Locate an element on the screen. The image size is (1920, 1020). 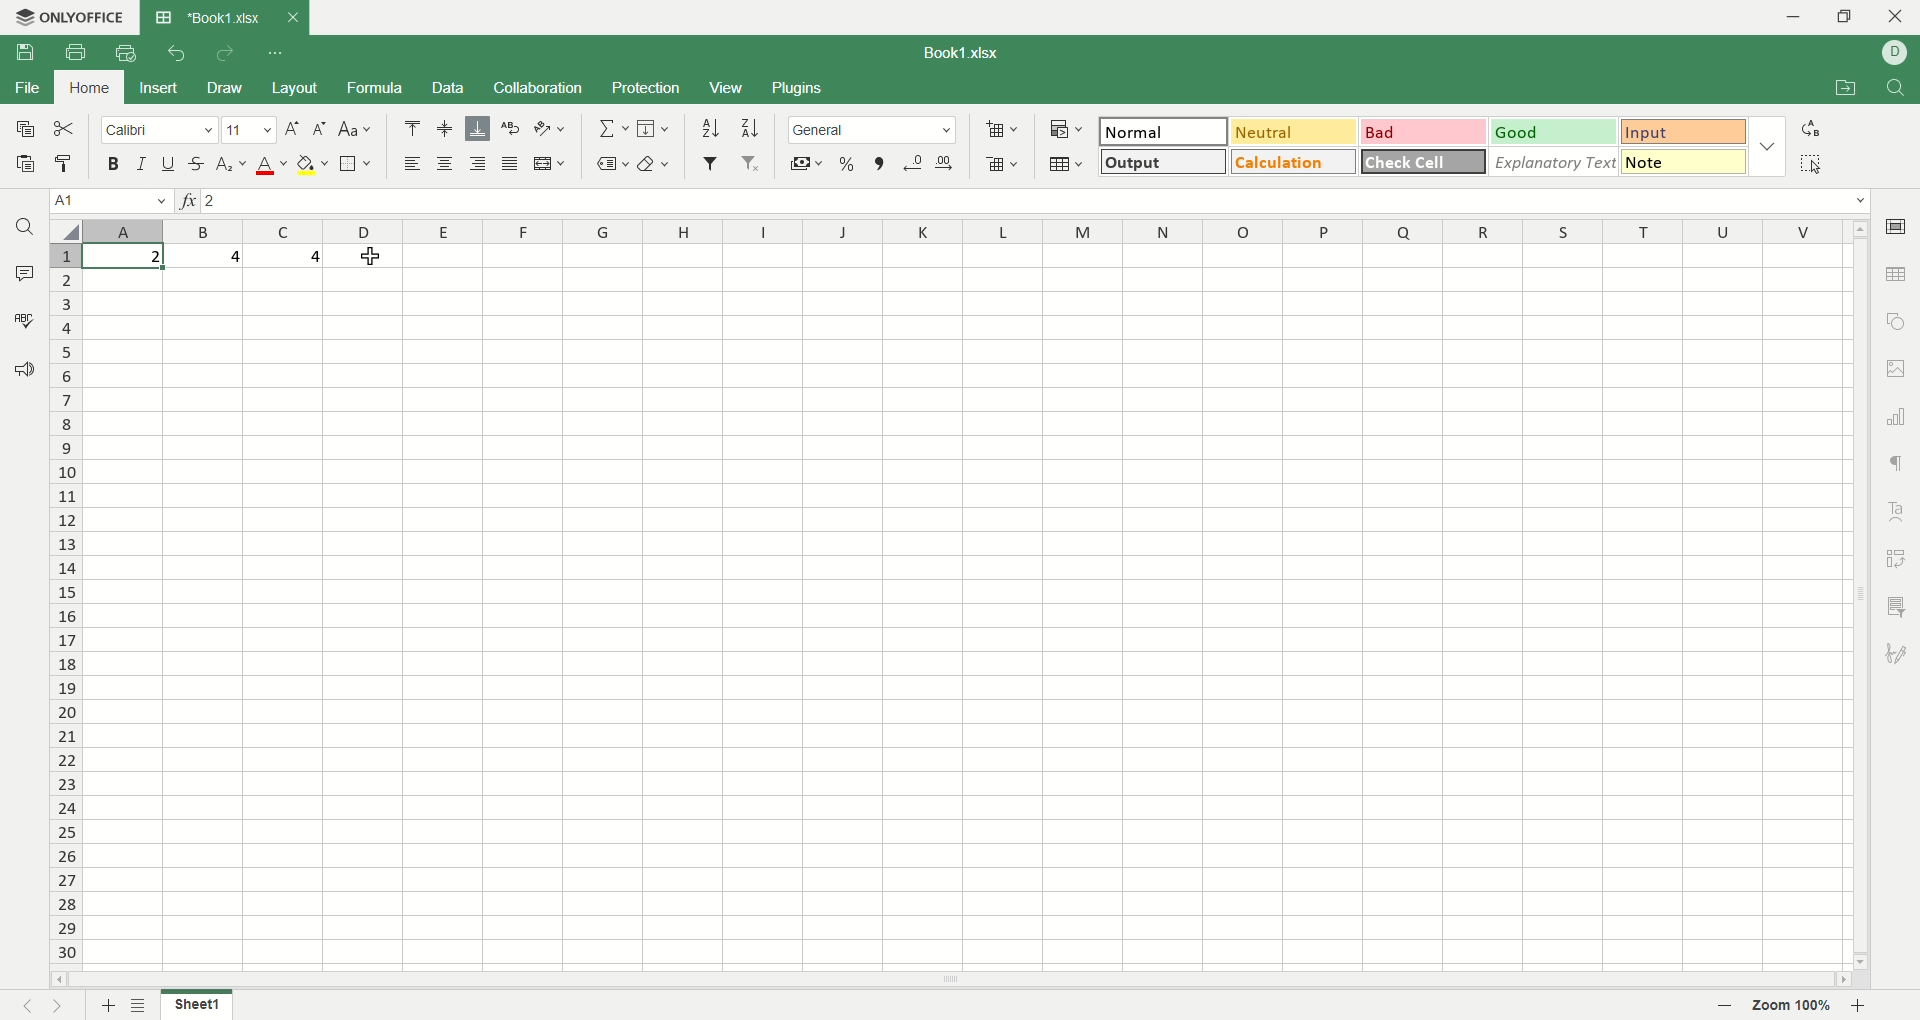
cut is located at coordinates (67, 127).